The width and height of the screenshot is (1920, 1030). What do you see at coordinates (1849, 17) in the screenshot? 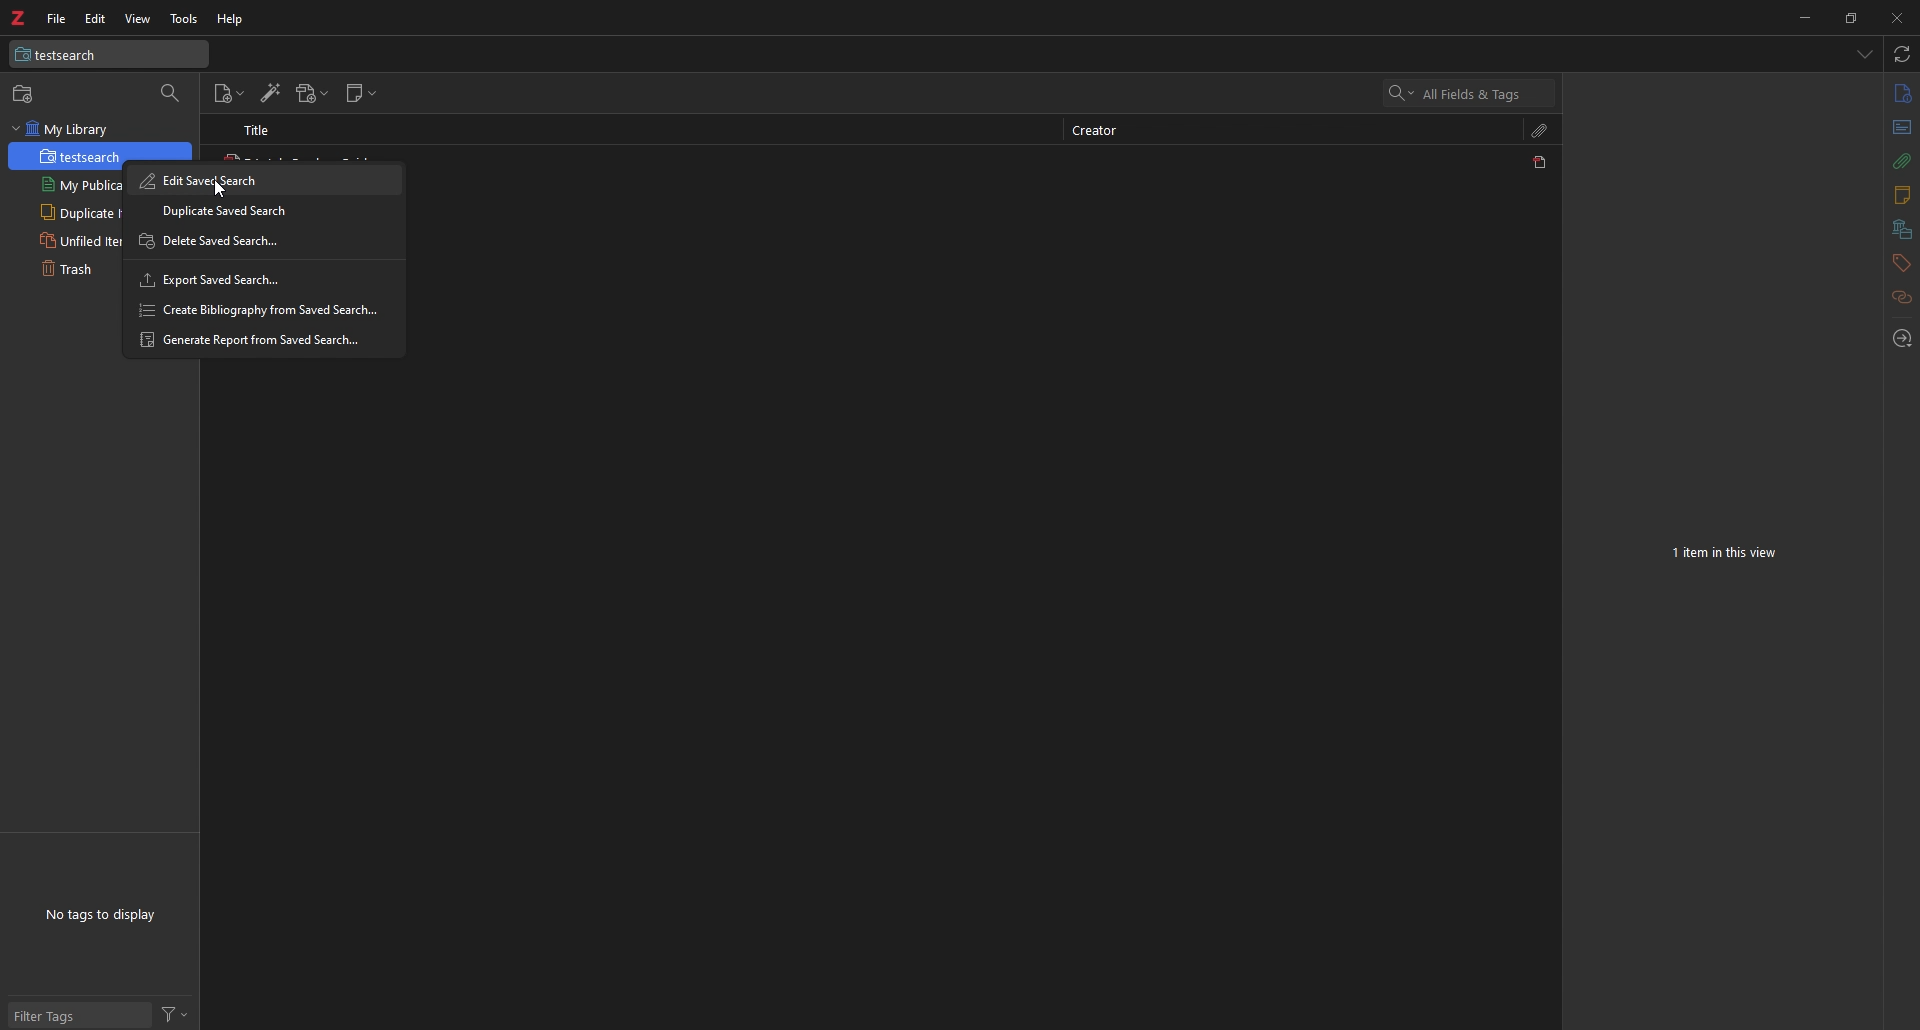
I see `resize` at bounding box center [1849, 17].